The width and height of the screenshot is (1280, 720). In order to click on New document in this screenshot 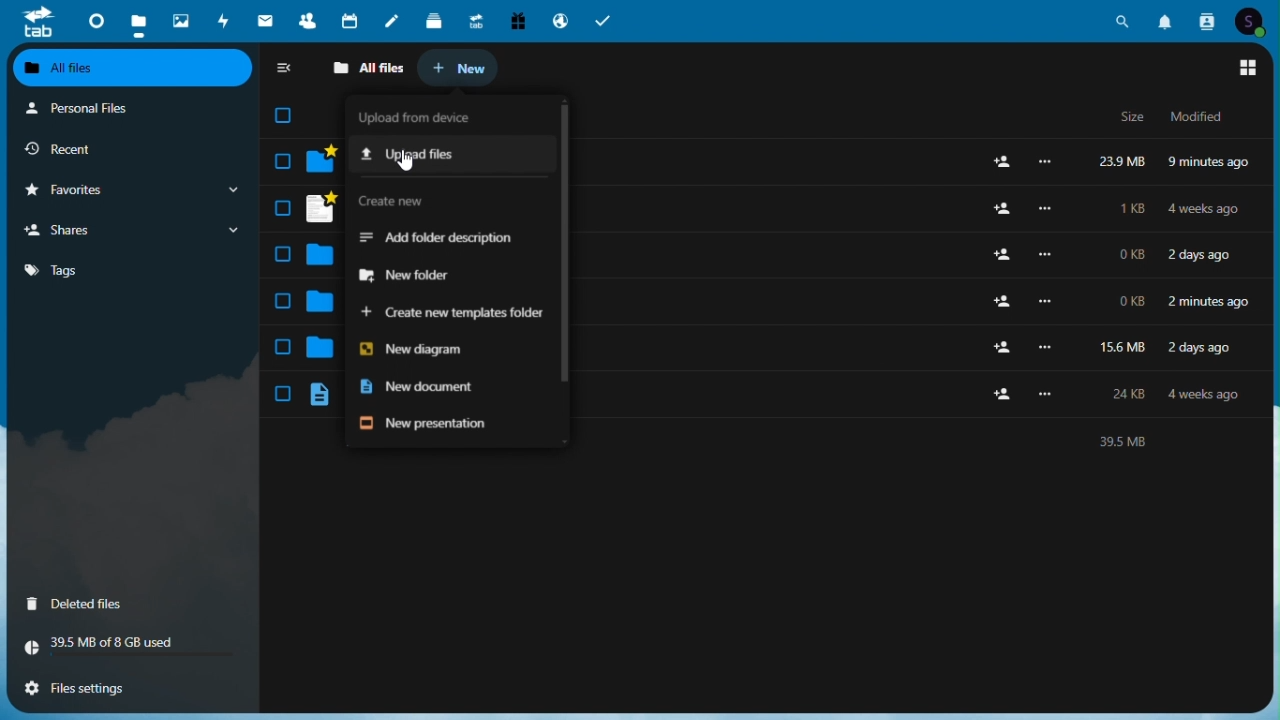, I will do `click(445, 384)`.